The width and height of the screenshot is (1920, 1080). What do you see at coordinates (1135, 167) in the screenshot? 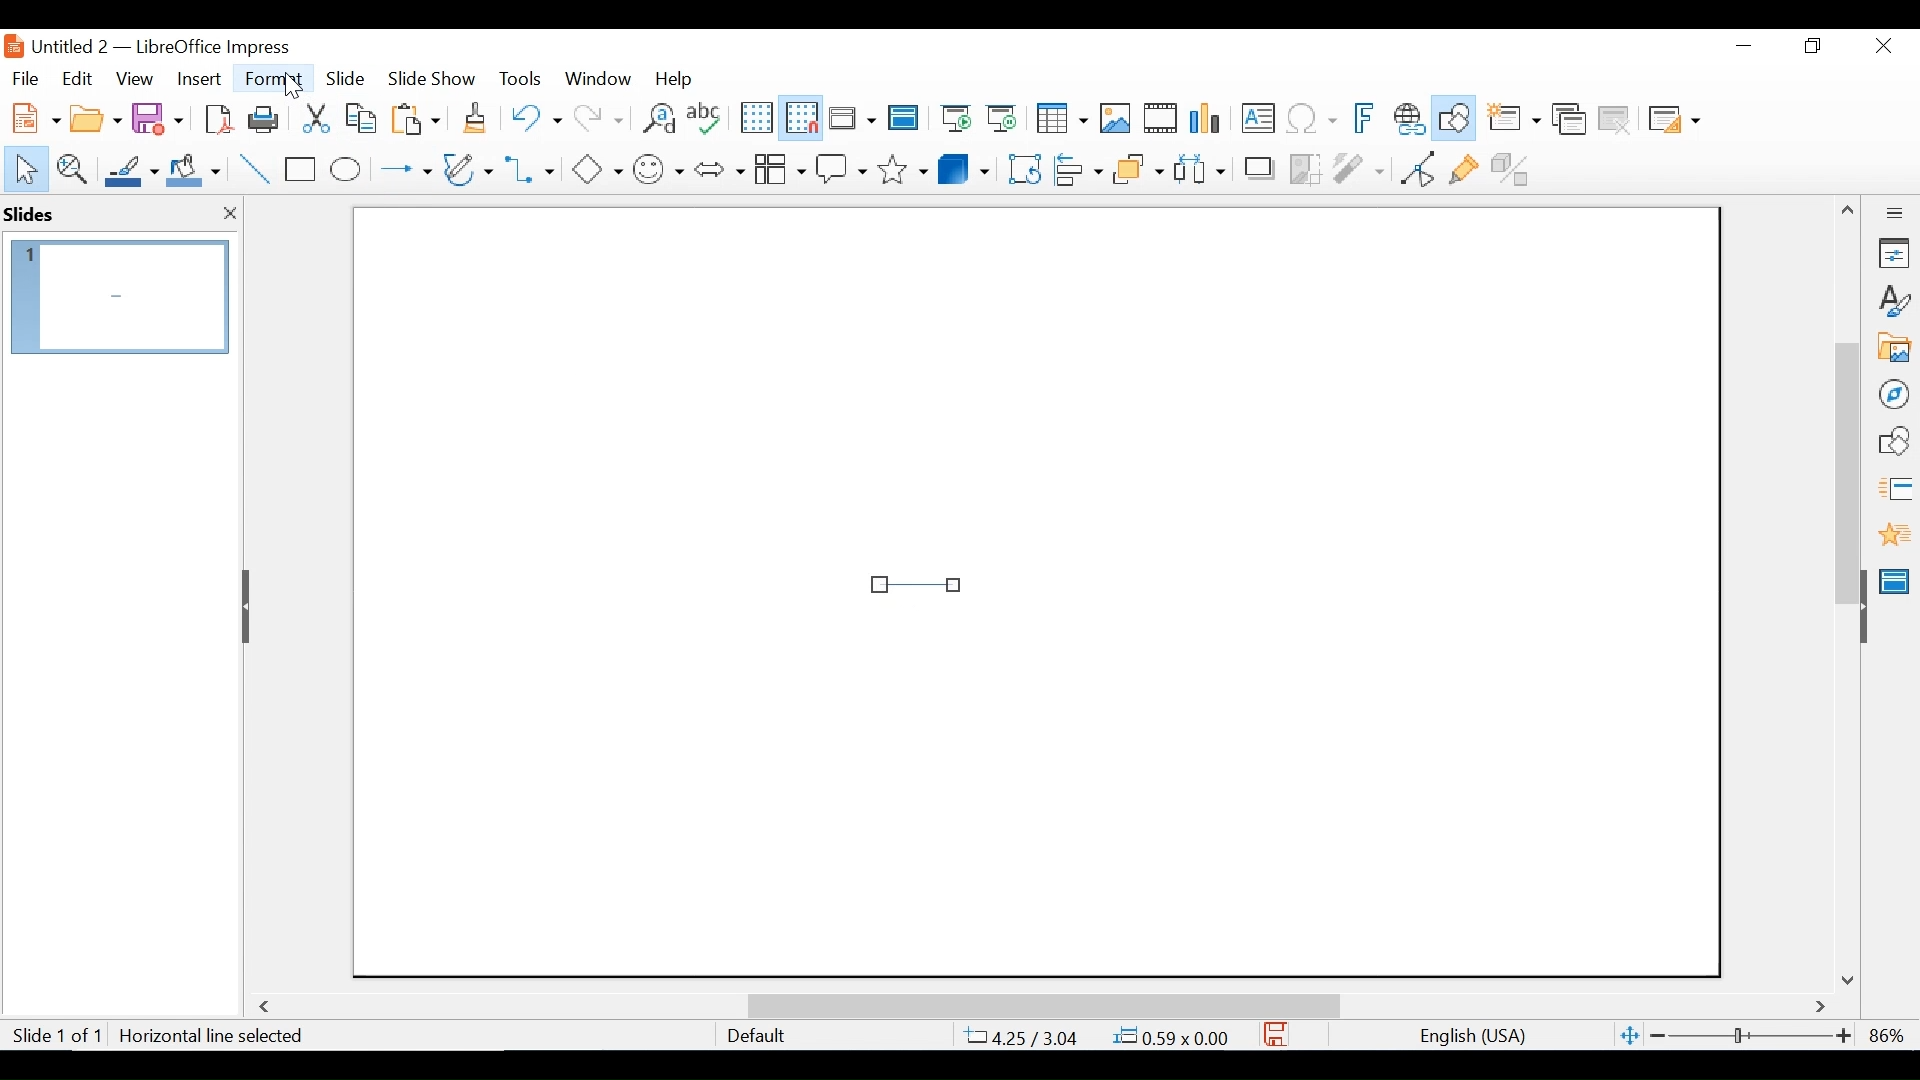
I see `Arrange` at bounding box center [1135, 167].